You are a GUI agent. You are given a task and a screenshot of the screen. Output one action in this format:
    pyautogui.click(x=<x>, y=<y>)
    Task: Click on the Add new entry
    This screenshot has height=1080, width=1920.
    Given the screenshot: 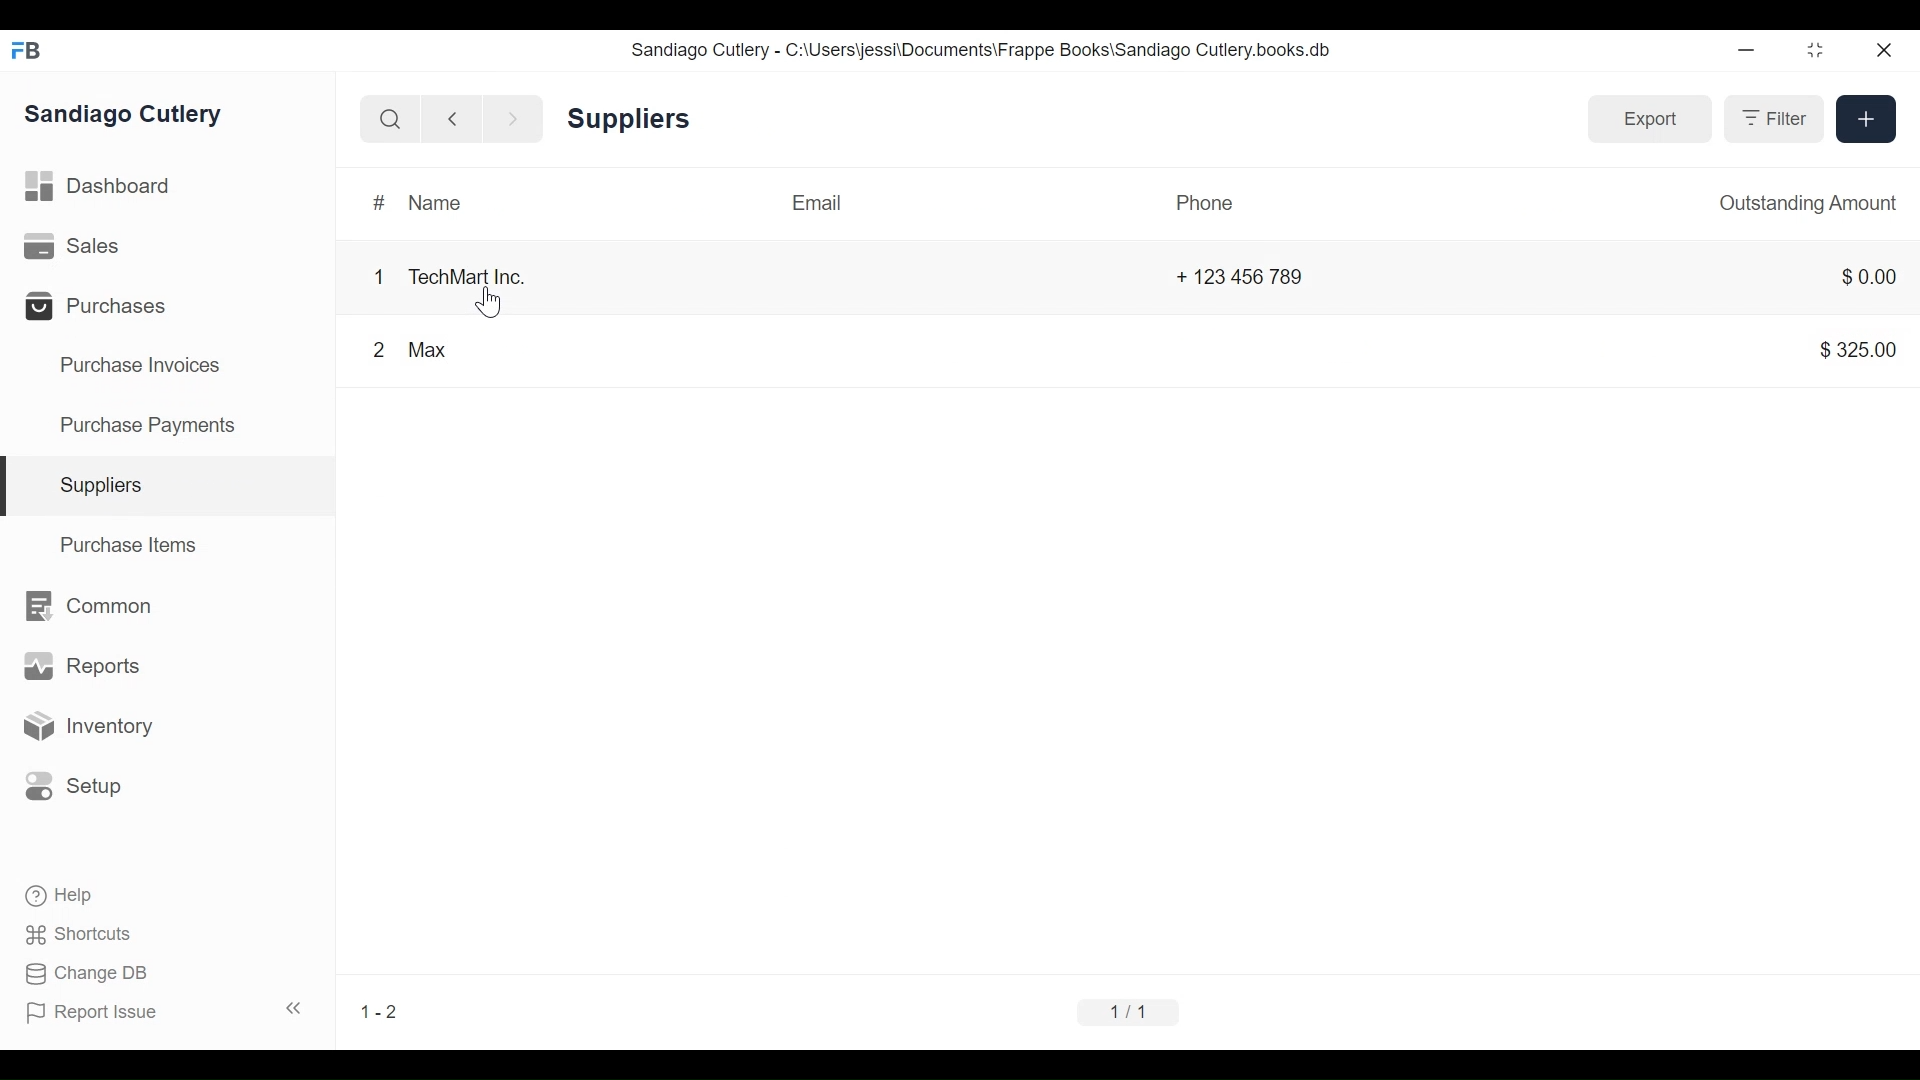 What is the action you would take?
    pyautogui.click(x=1866, y=122)
    